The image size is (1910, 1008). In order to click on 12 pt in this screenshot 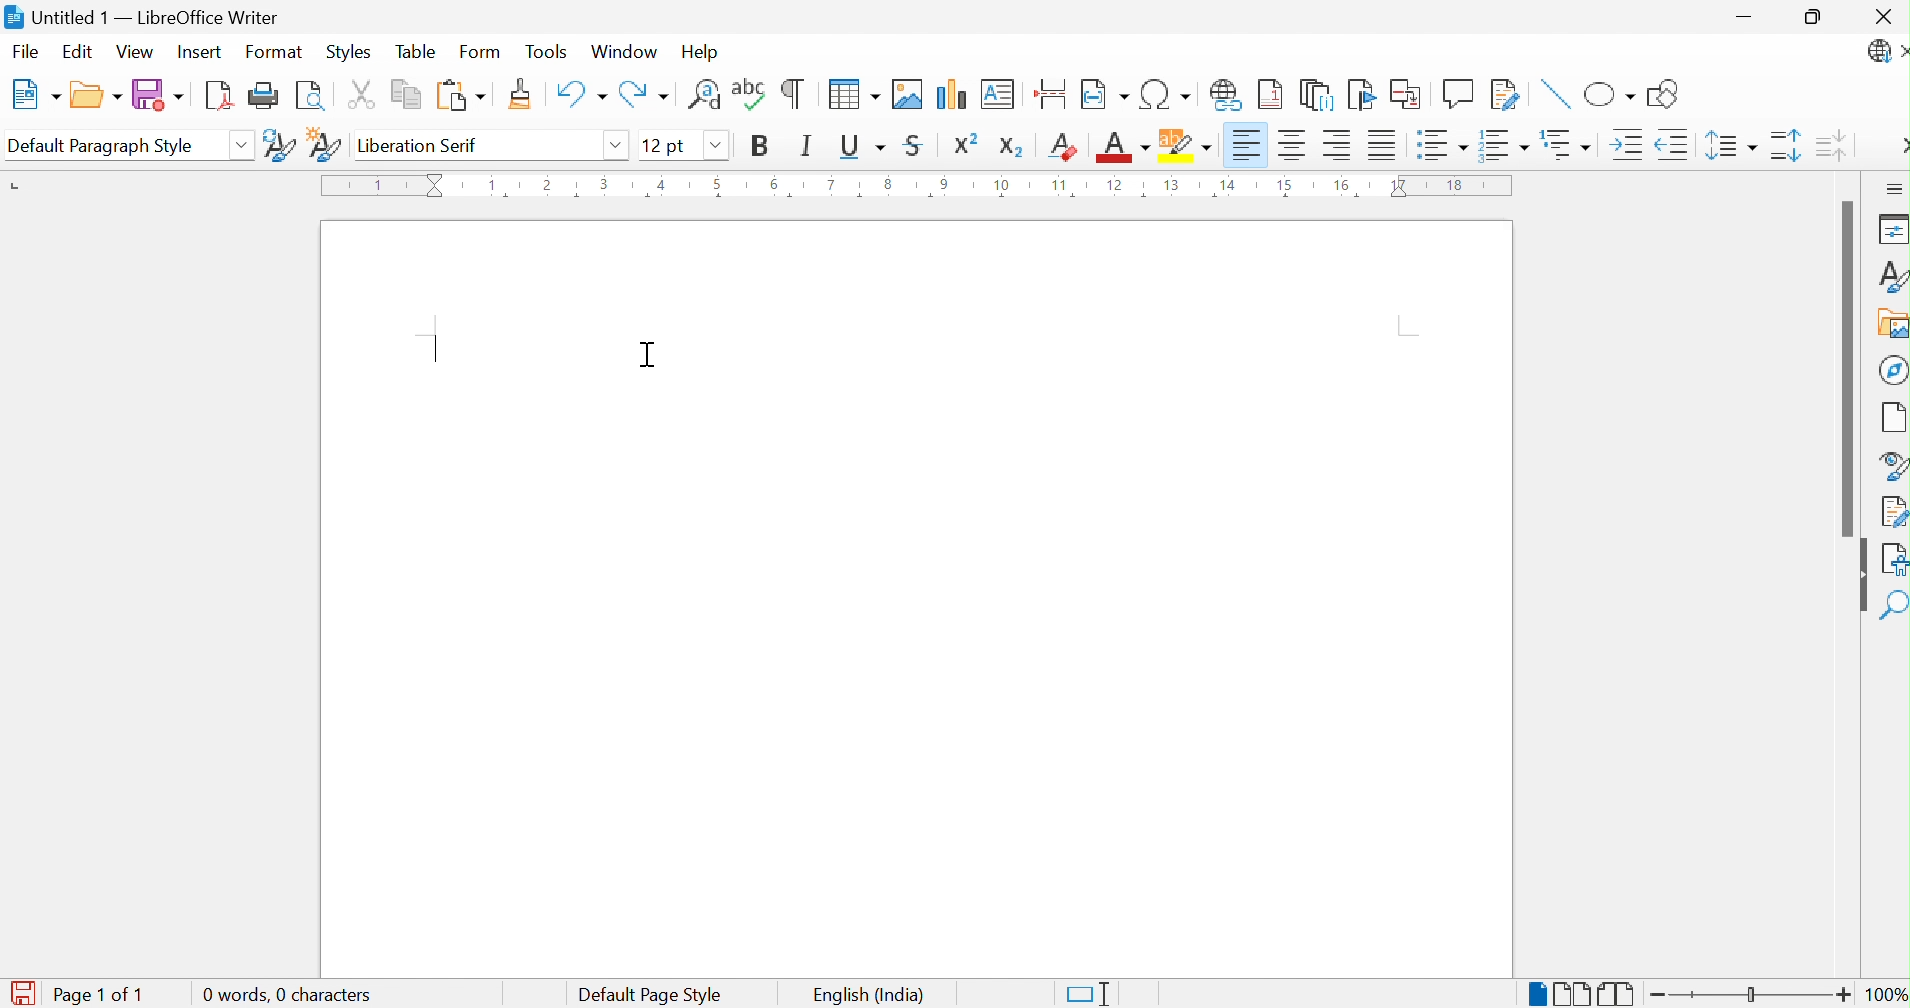, I will do `click(666, 143)`.